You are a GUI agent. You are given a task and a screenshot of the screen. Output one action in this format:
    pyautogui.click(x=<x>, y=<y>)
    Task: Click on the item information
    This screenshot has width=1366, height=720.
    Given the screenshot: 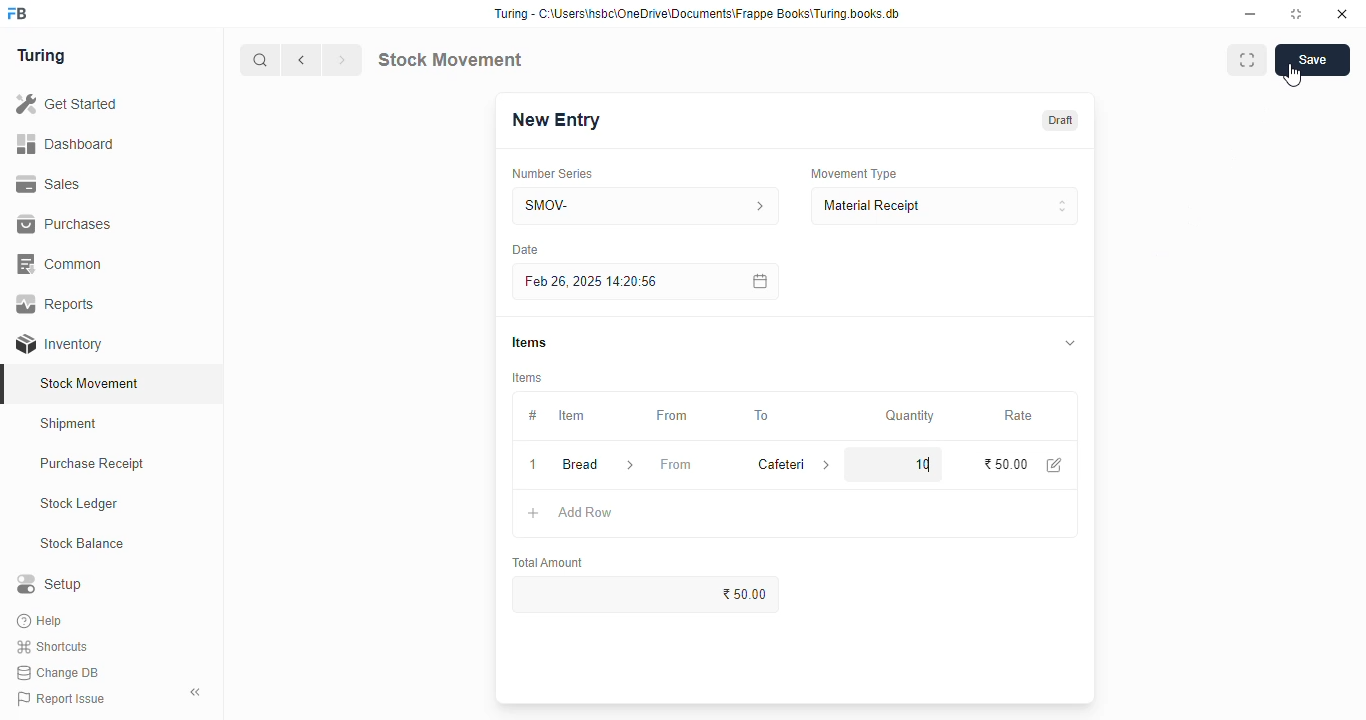 What is the action you would take?
    pyautogui.click(x=630, y=466)
    